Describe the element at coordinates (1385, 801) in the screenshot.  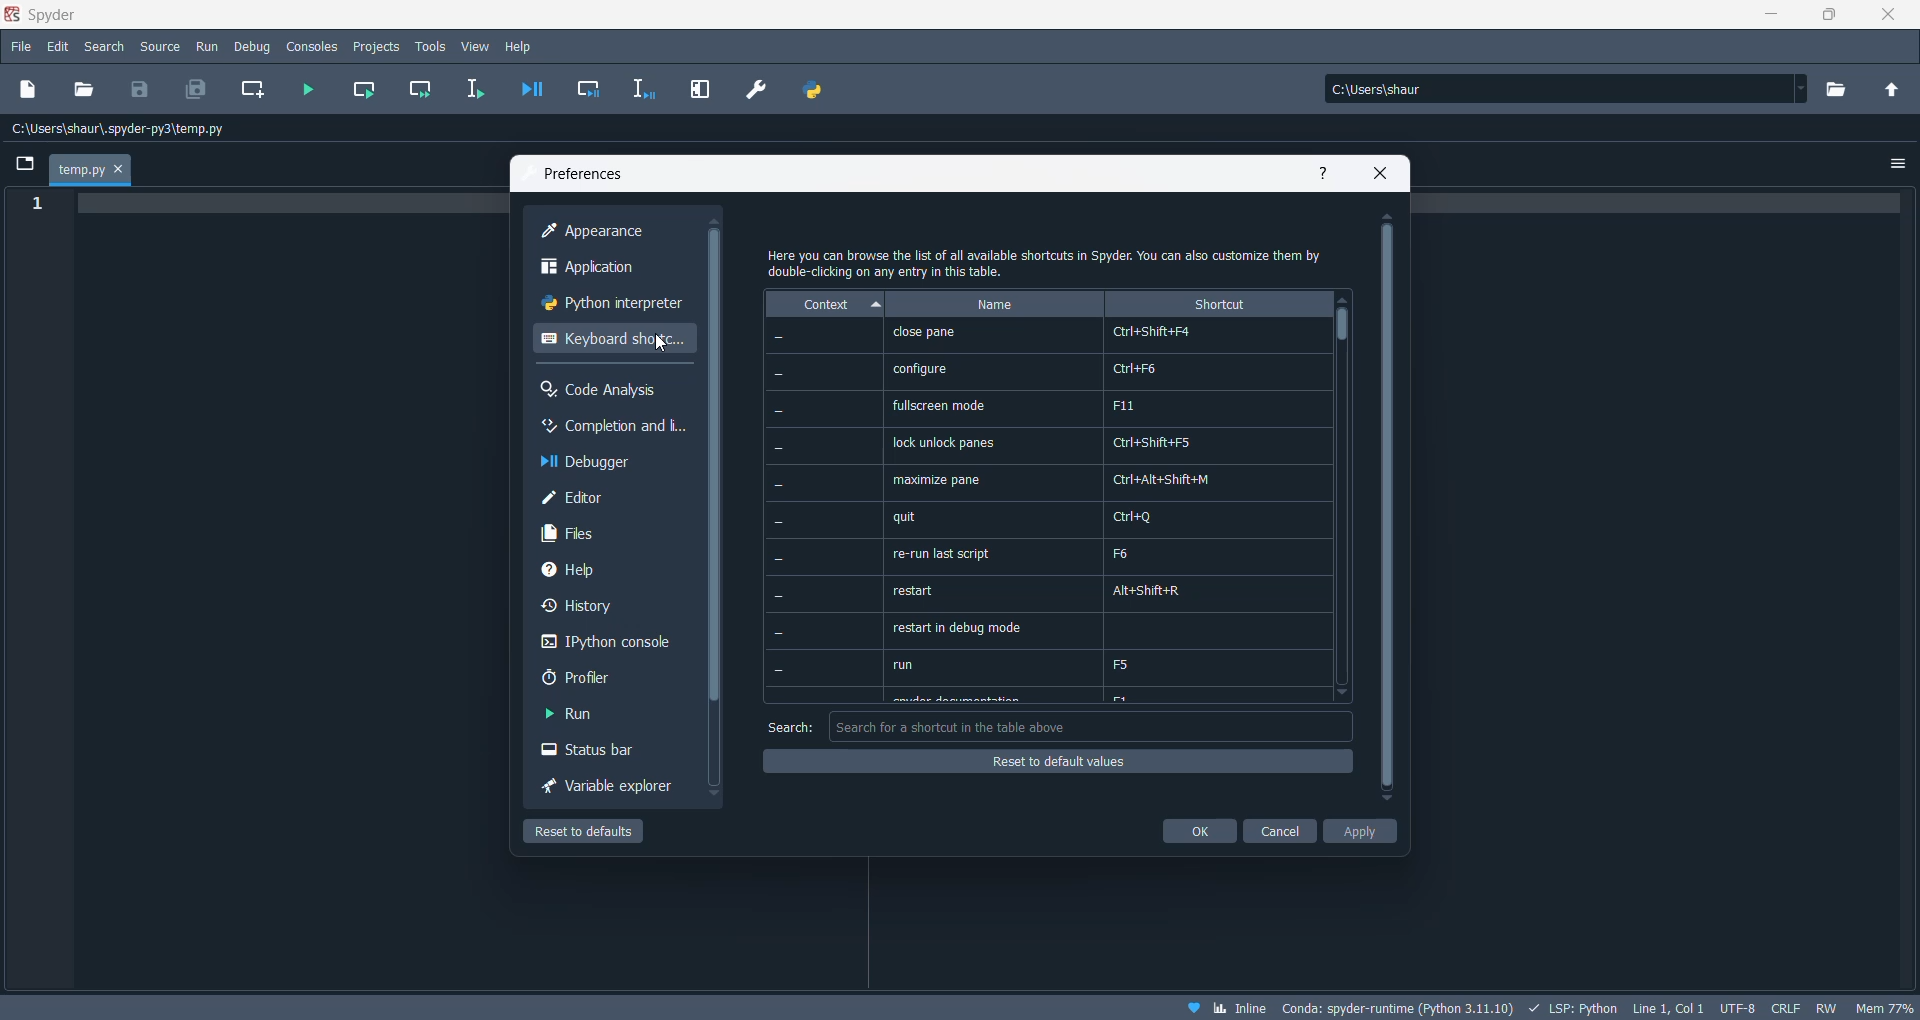
I see `move down` at that location.